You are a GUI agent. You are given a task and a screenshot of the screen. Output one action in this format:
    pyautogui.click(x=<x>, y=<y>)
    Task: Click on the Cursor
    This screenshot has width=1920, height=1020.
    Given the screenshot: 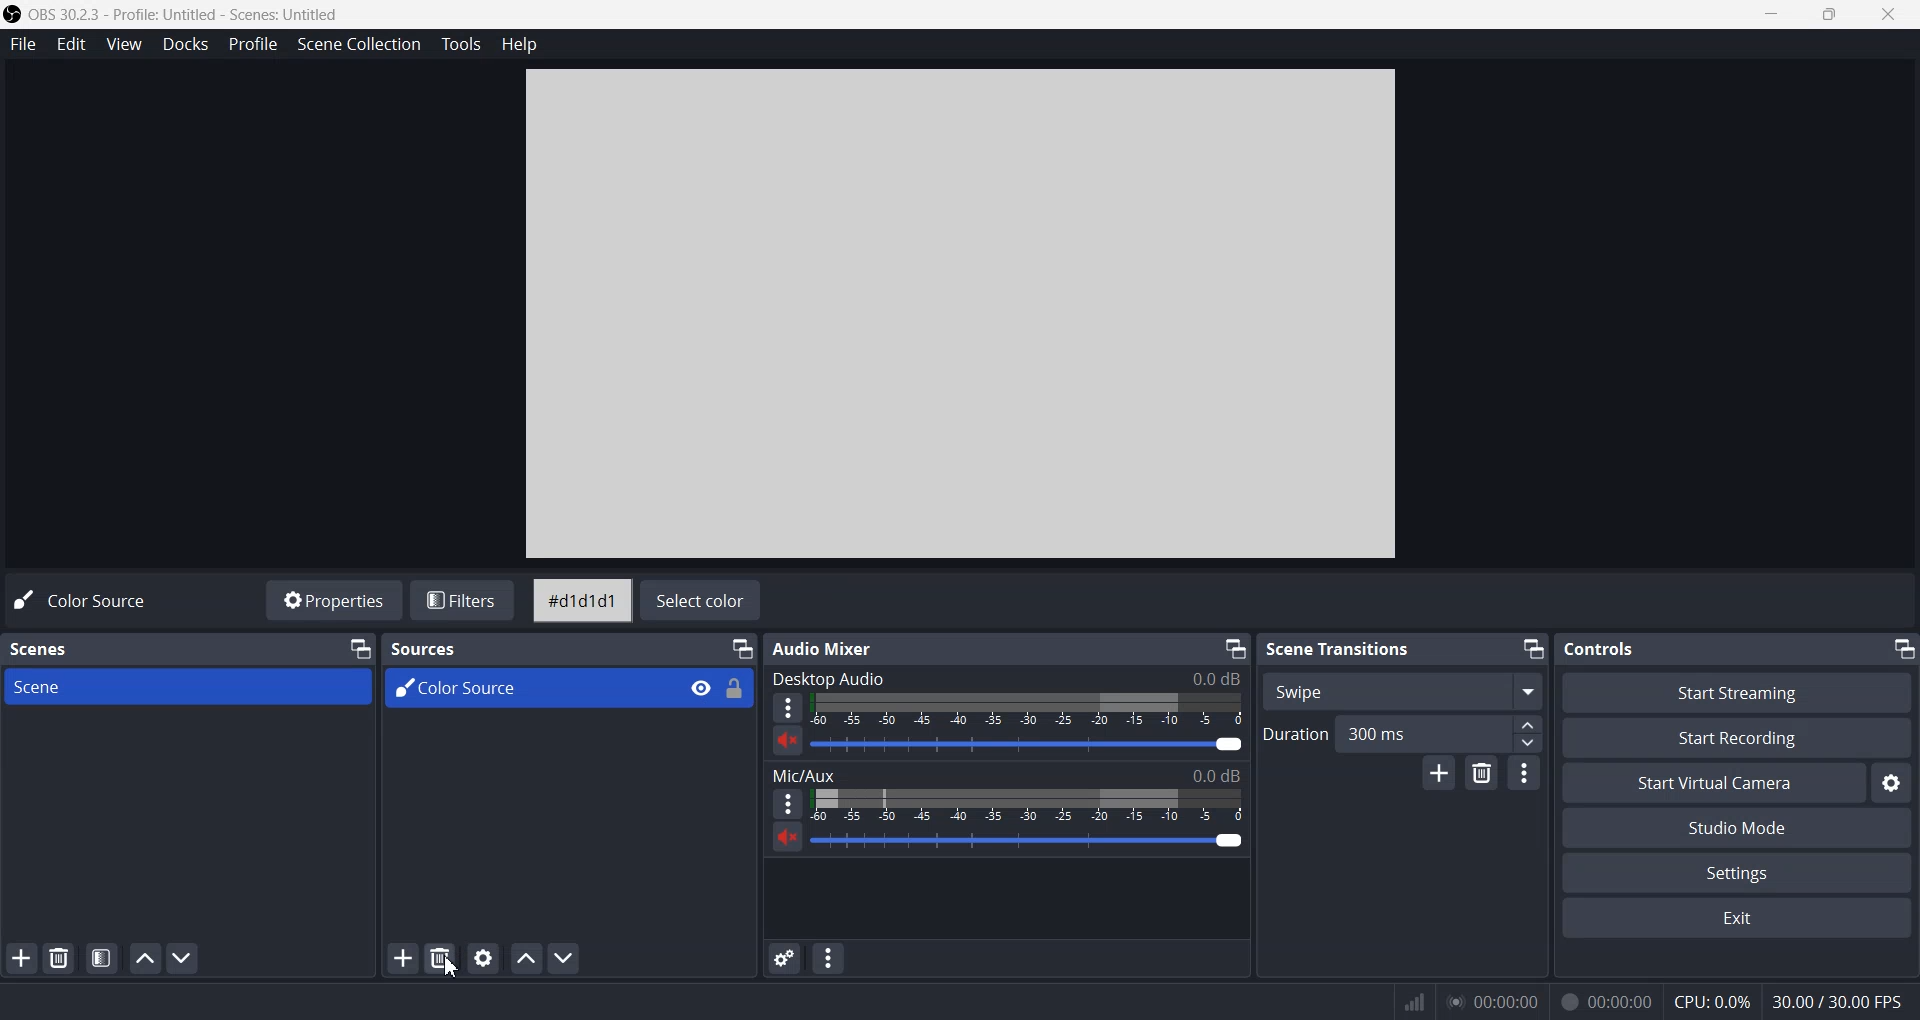 What is the action you would take?
    pyautogui.click(x=452, y=966)
    